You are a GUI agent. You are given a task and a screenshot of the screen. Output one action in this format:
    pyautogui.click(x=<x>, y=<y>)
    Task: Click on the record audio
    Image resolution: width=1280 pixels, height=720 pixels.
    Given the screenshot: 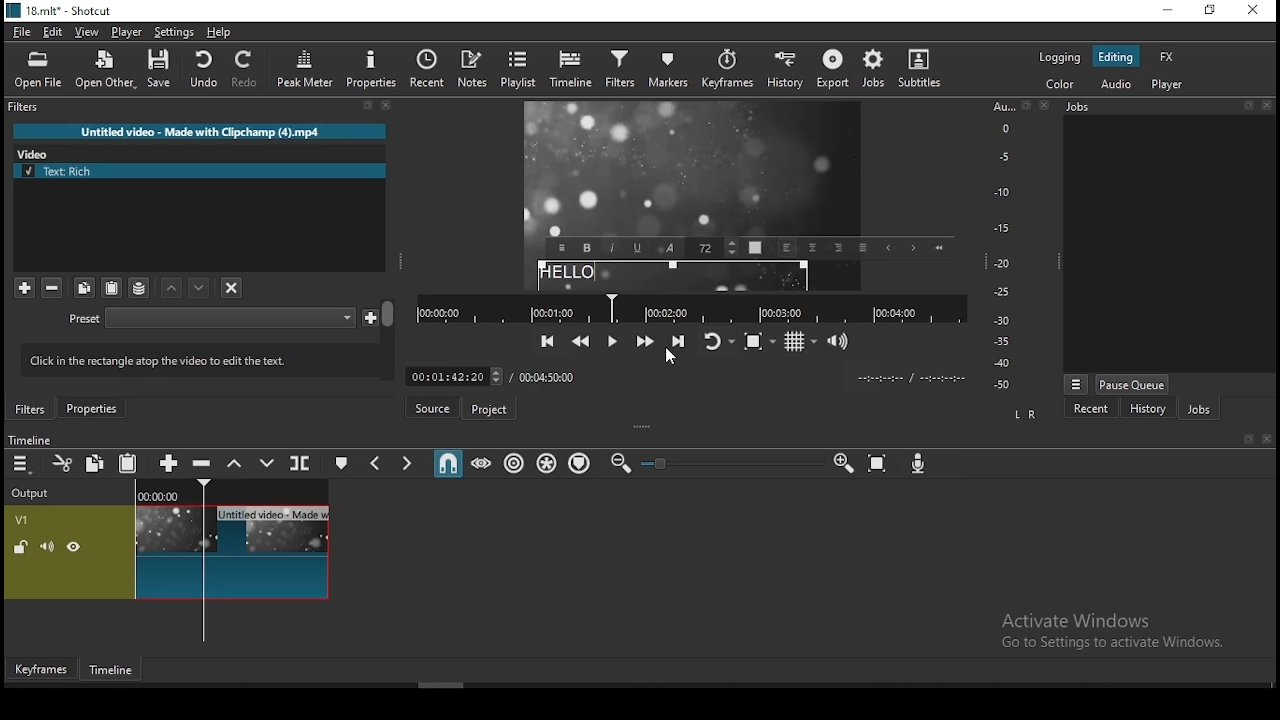 What is the action you would take?
    pyautogui.click(x=919, y=464)
    